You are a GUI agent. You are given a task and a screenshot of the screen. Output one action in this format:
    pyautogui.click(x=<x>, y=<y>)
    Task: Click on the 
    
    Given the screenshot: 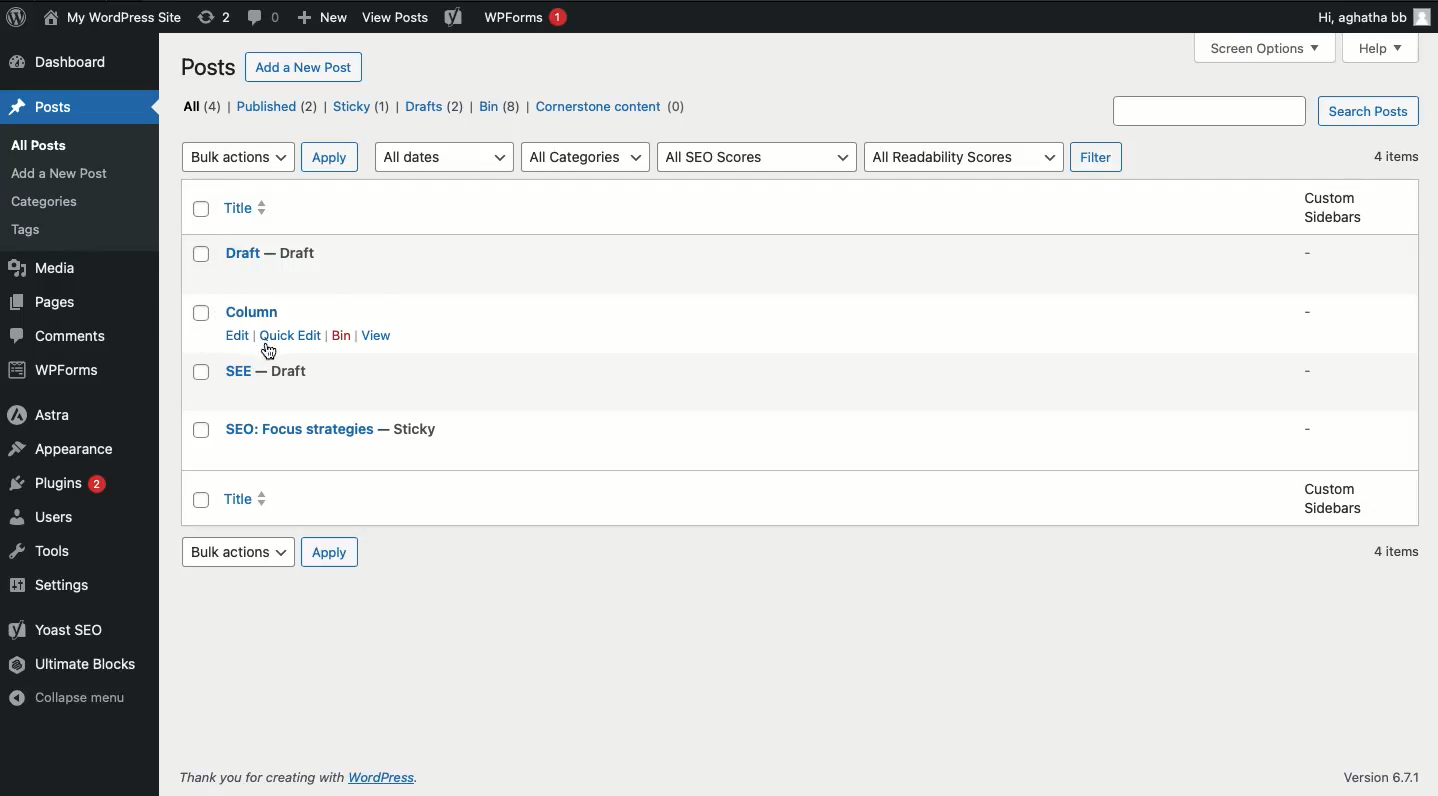 What is the action you would take?
    pyautogui.click(x=1385, y=777)
    